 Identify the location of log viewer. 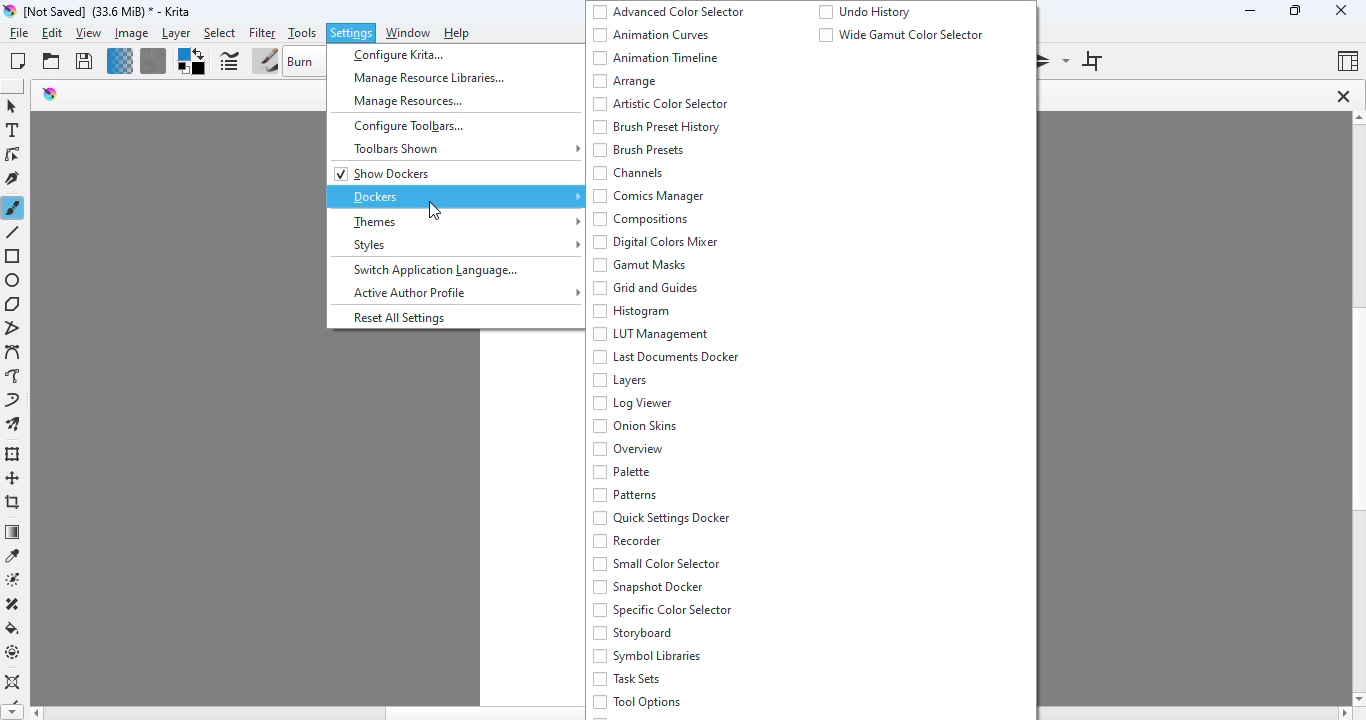
(632, 403).